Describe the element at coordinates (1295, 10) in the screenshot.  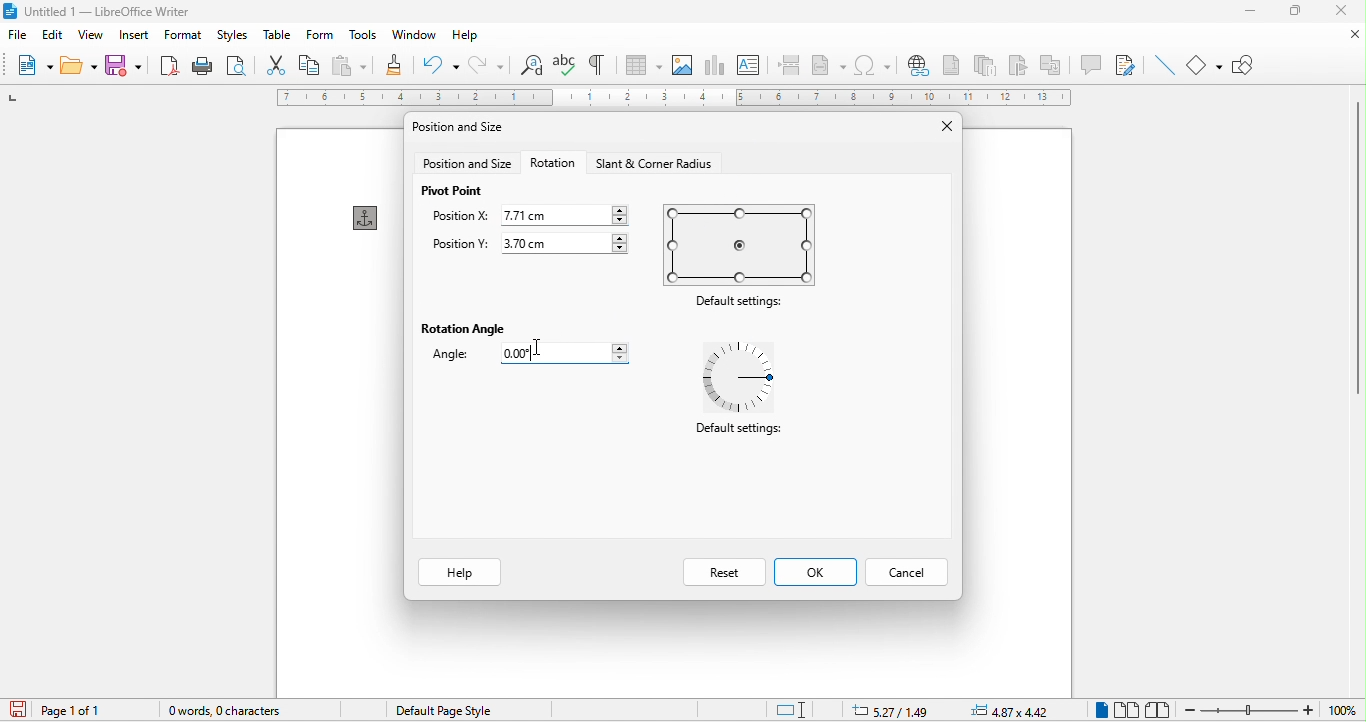
I see `maximize` at that location.